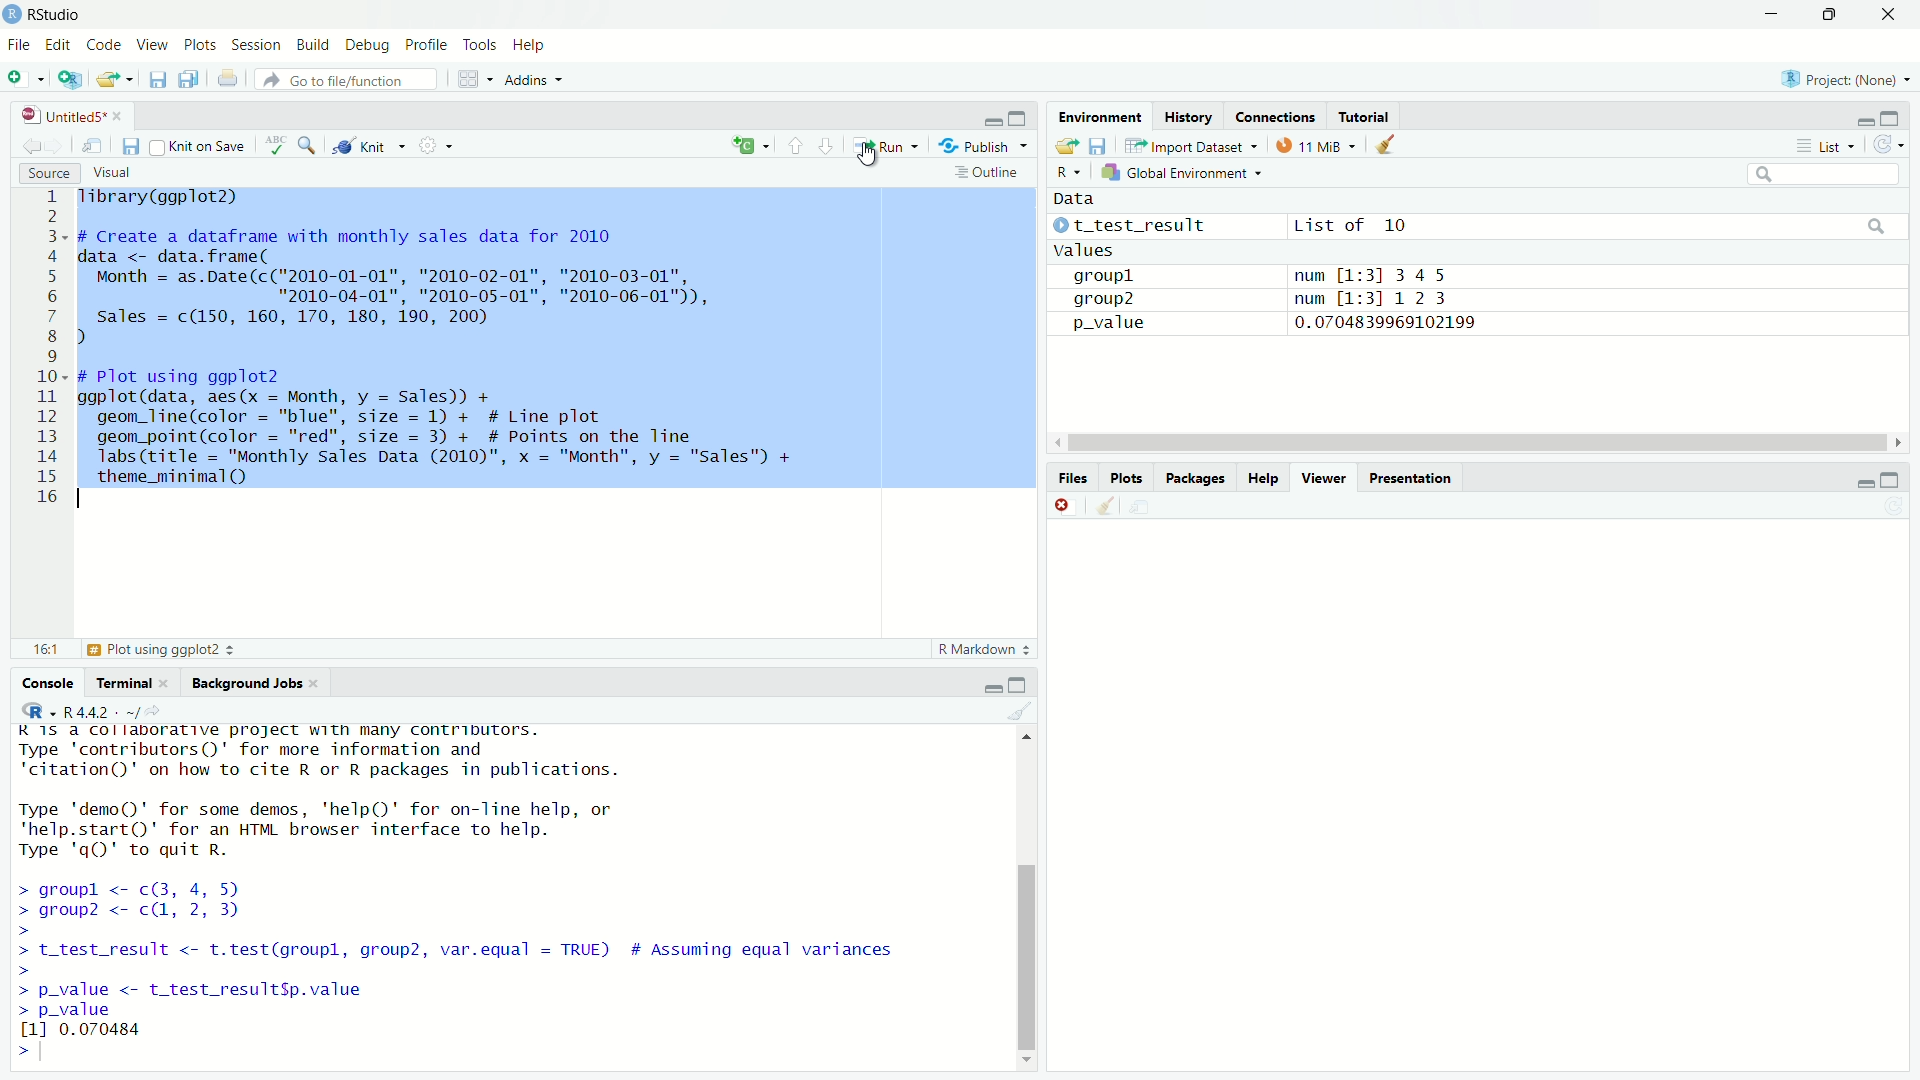  I want to click on Import Dataset, so click(1187, 147).